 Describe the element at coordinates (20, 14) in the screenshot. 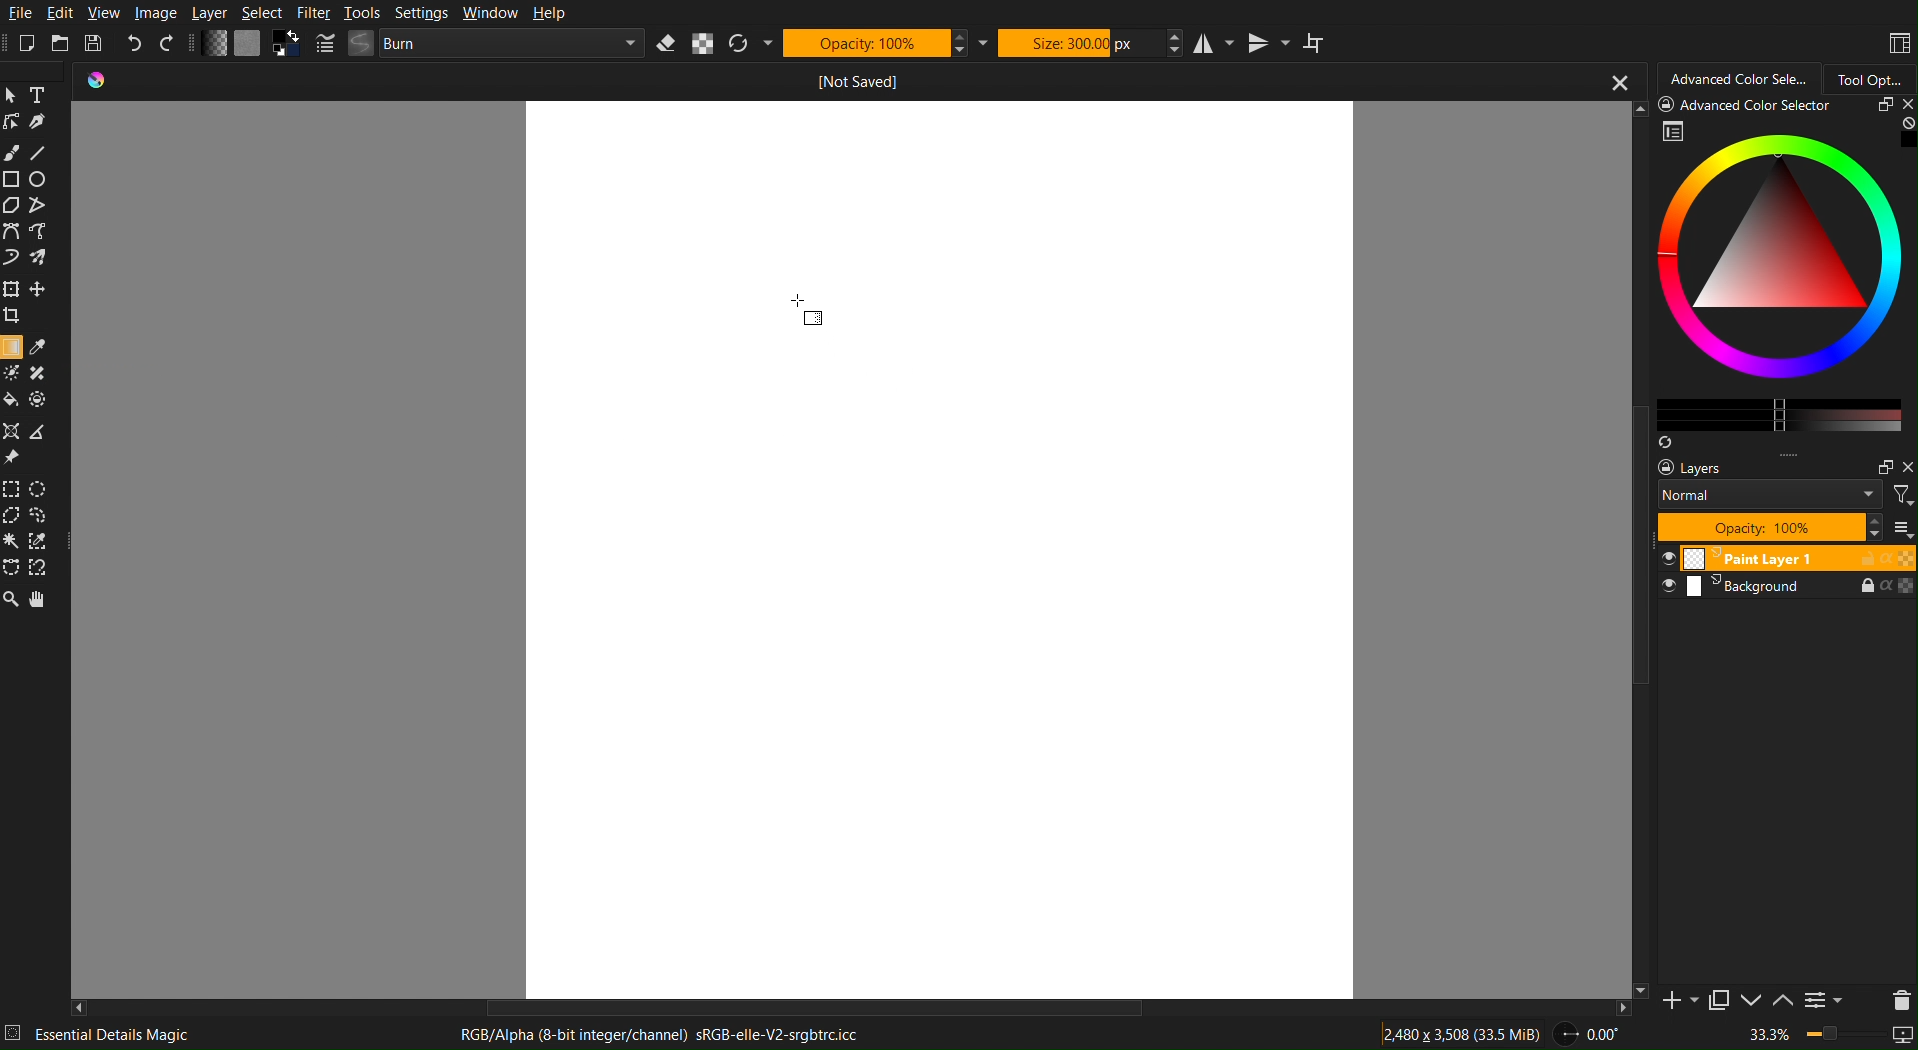

I see `File` at that location.